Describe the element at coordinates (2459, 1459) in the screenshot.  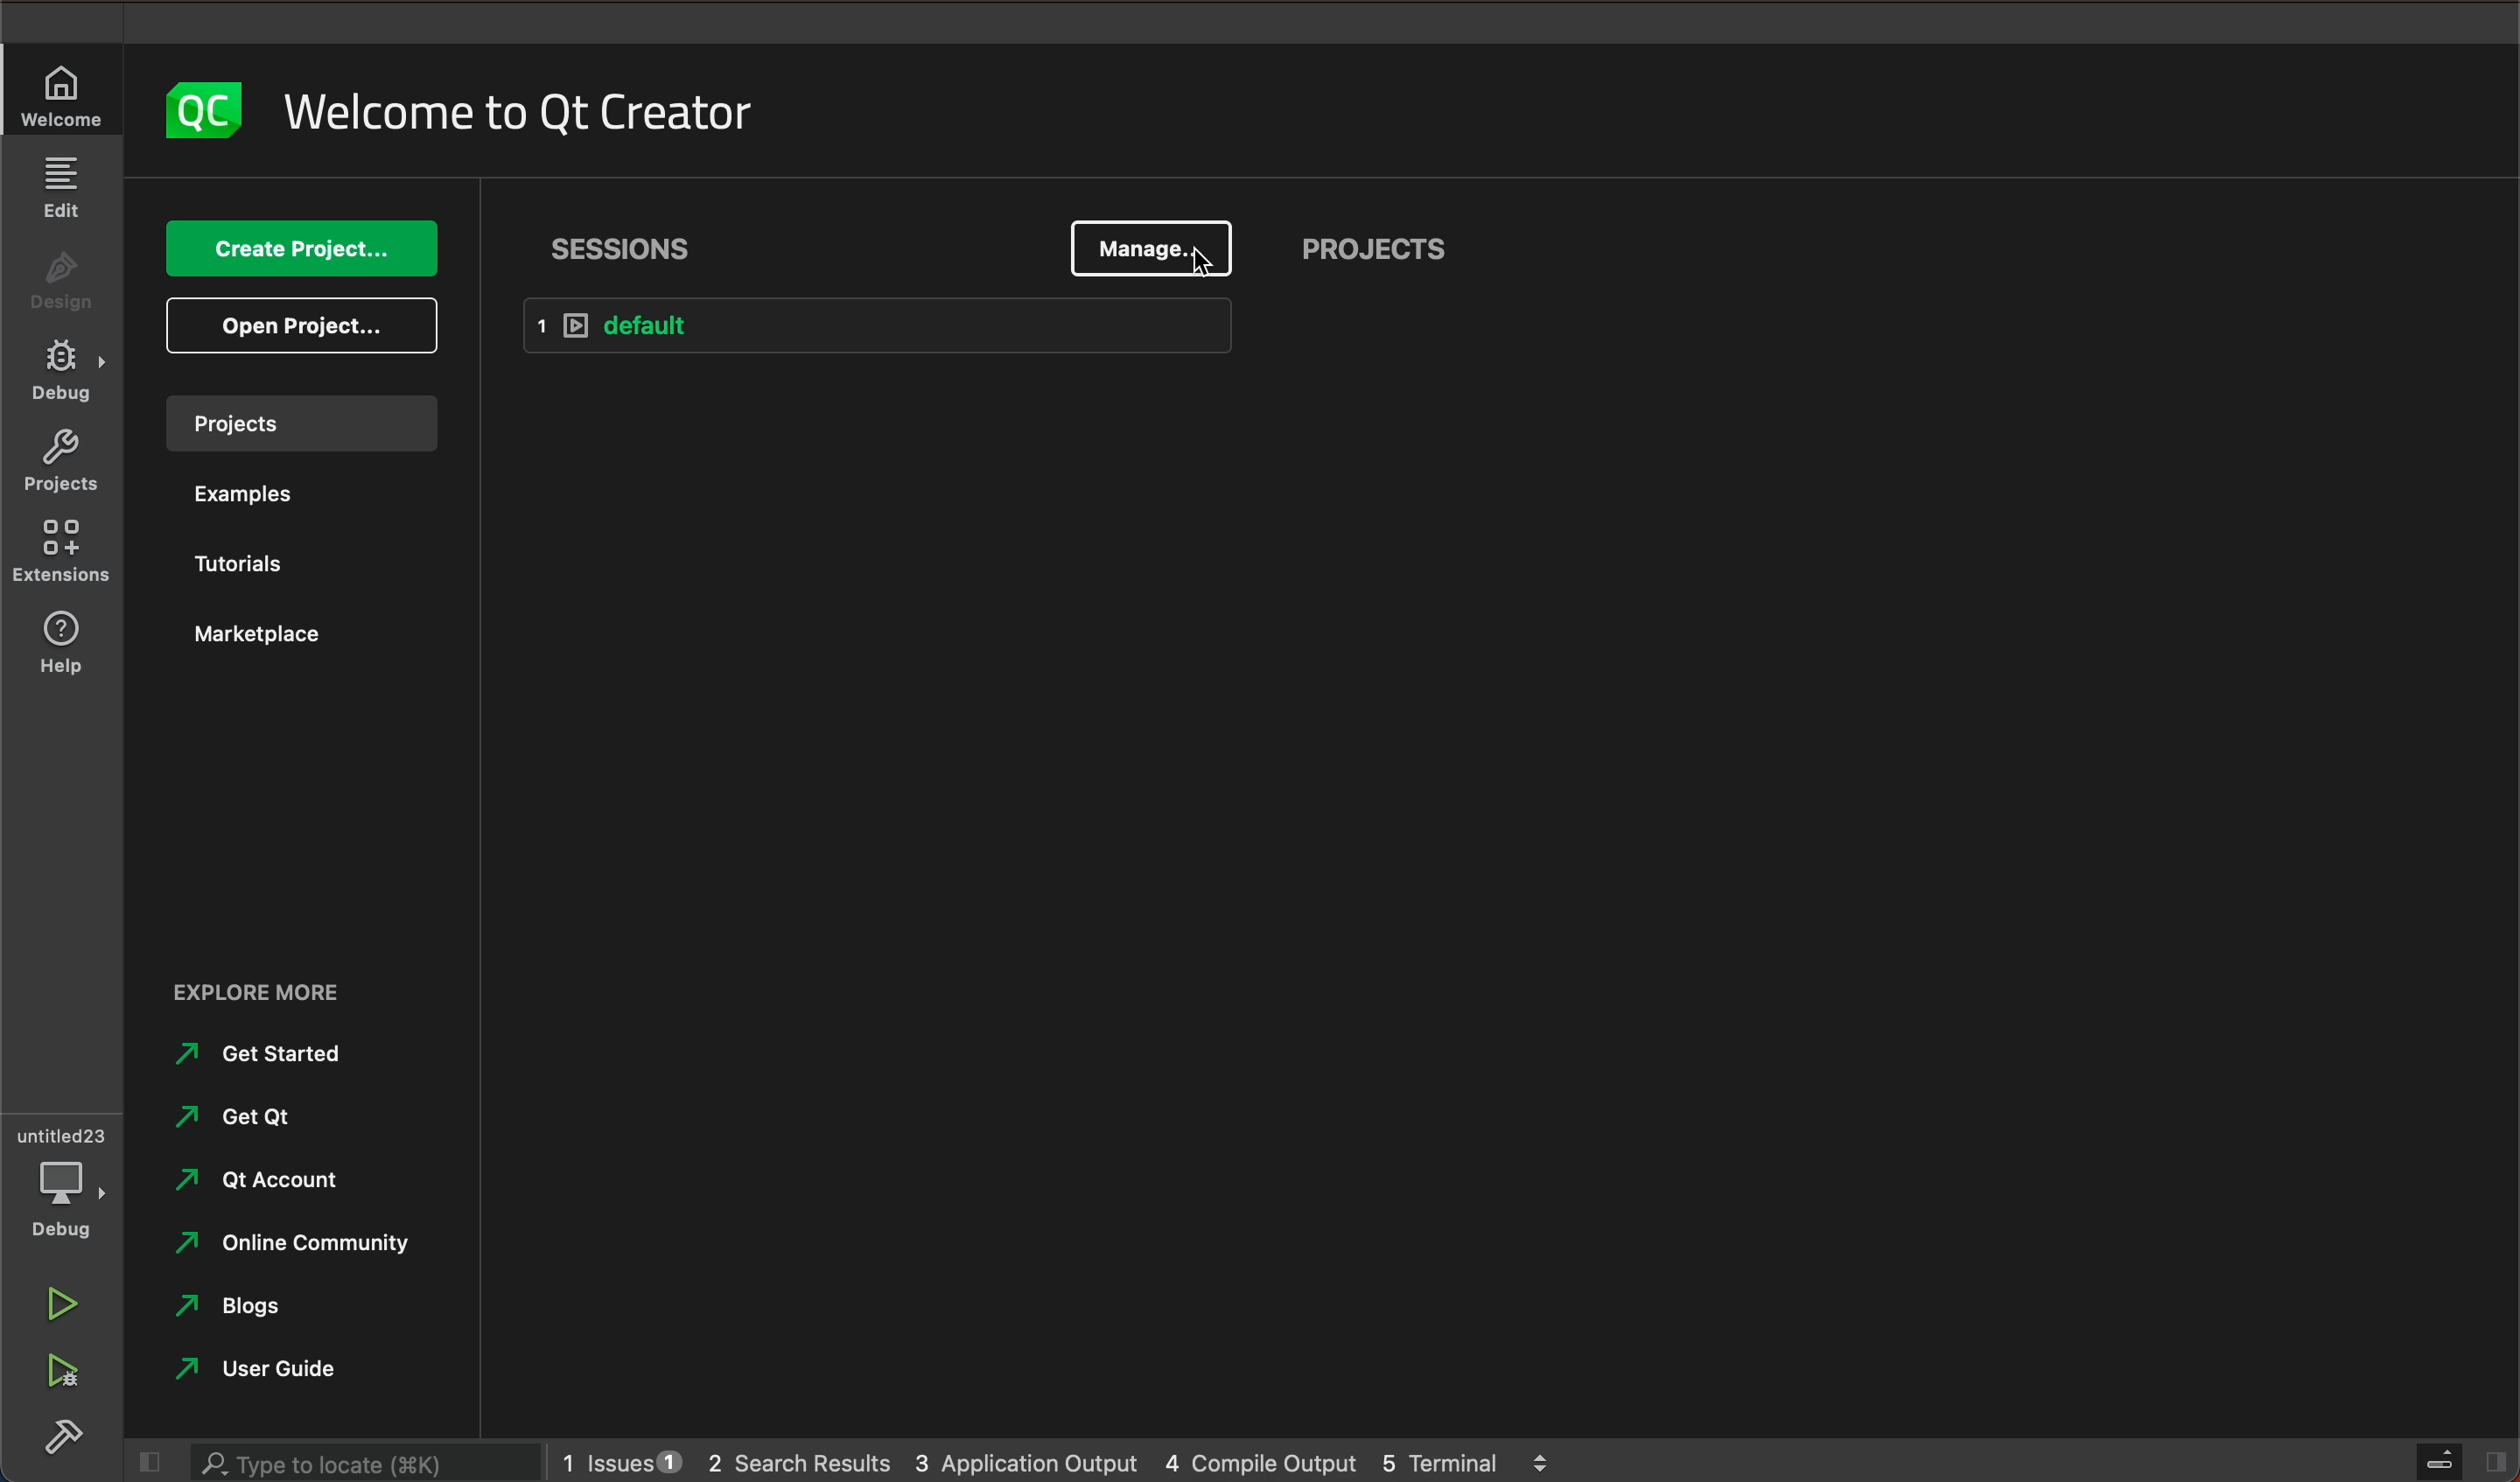
I see `close slidebar` at that location.